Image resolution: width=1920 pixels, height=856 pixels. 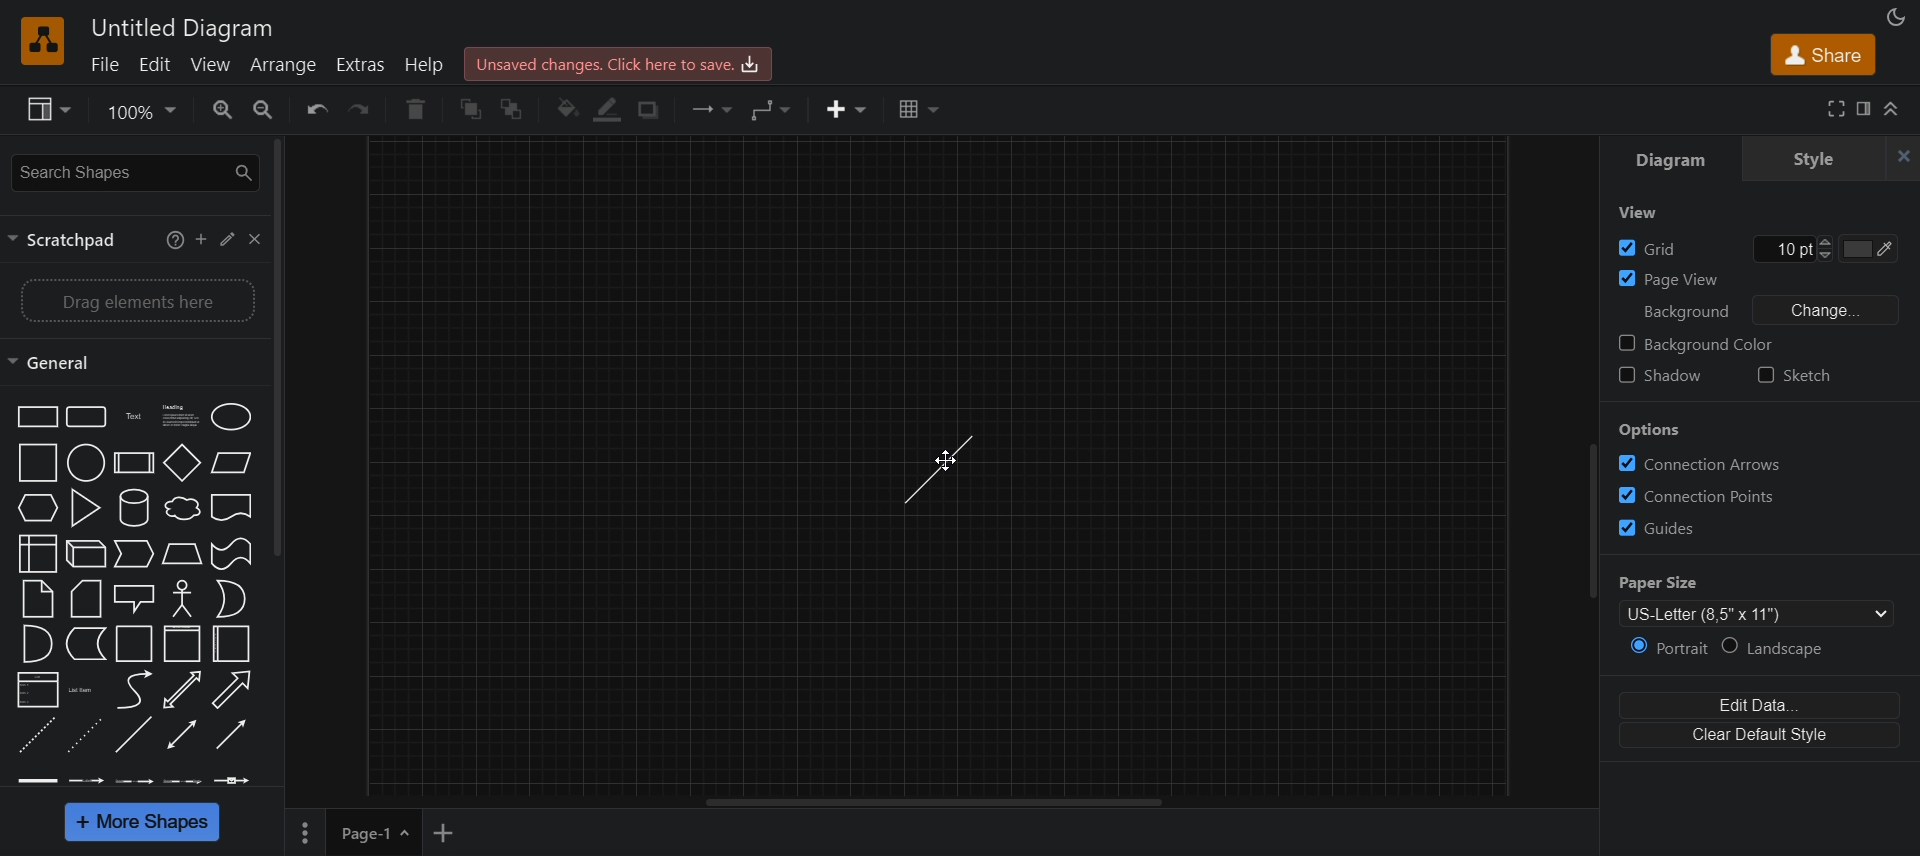 What do you see at coordinates (35, 690) in the screenshot?
I see `List` at bounding box center [35, 690].